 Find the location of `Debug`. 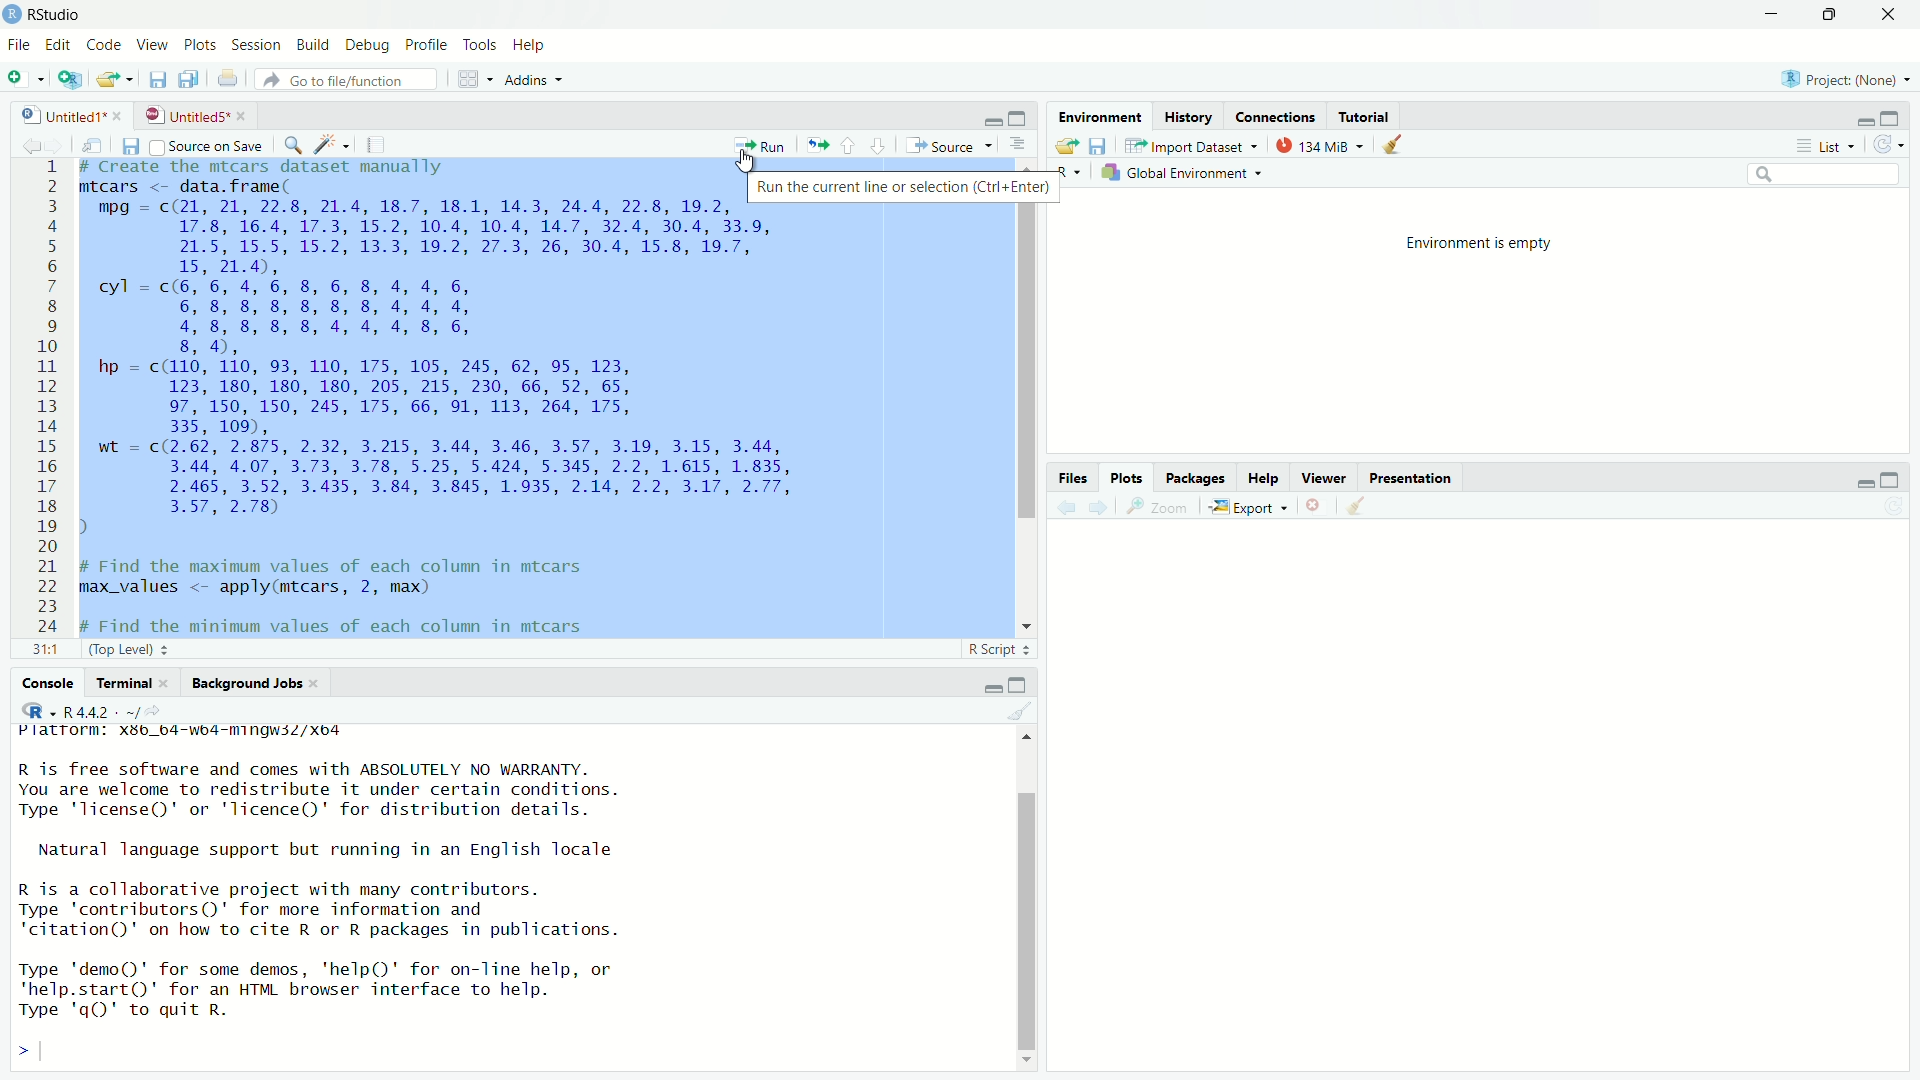

Debug is located at coordinates (366, 44).